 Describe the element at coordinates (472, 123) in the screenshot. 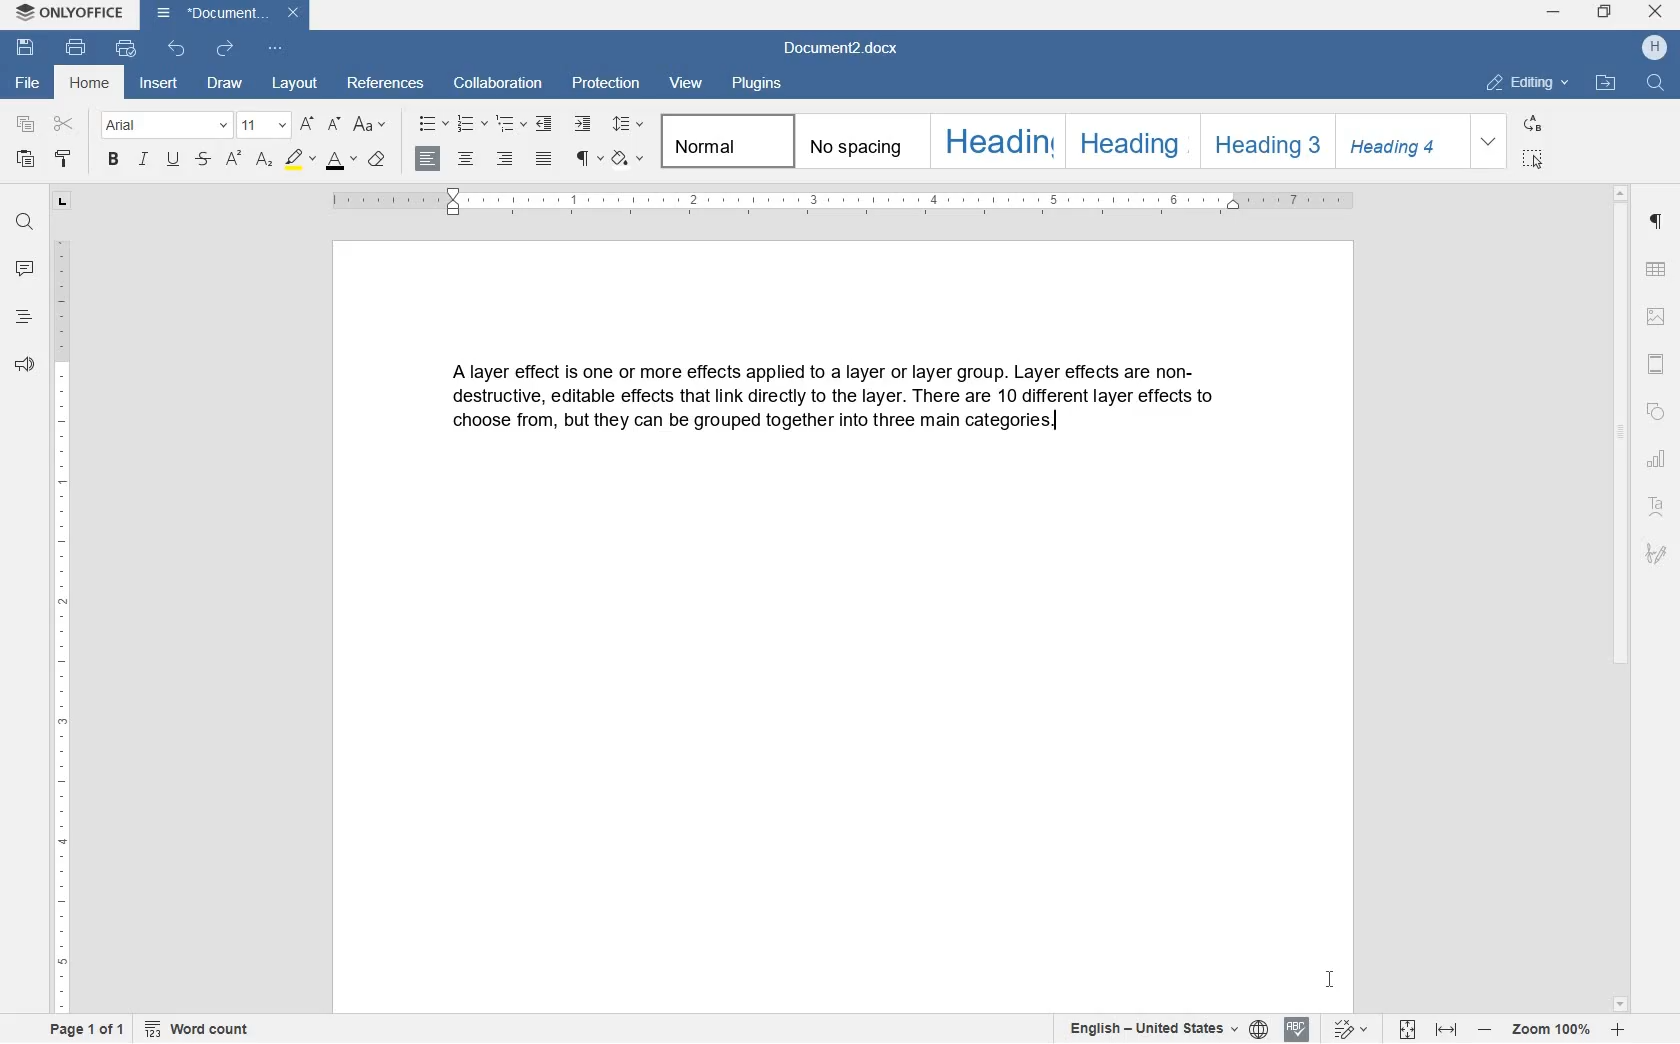

I see `NUMBERING` at that location.